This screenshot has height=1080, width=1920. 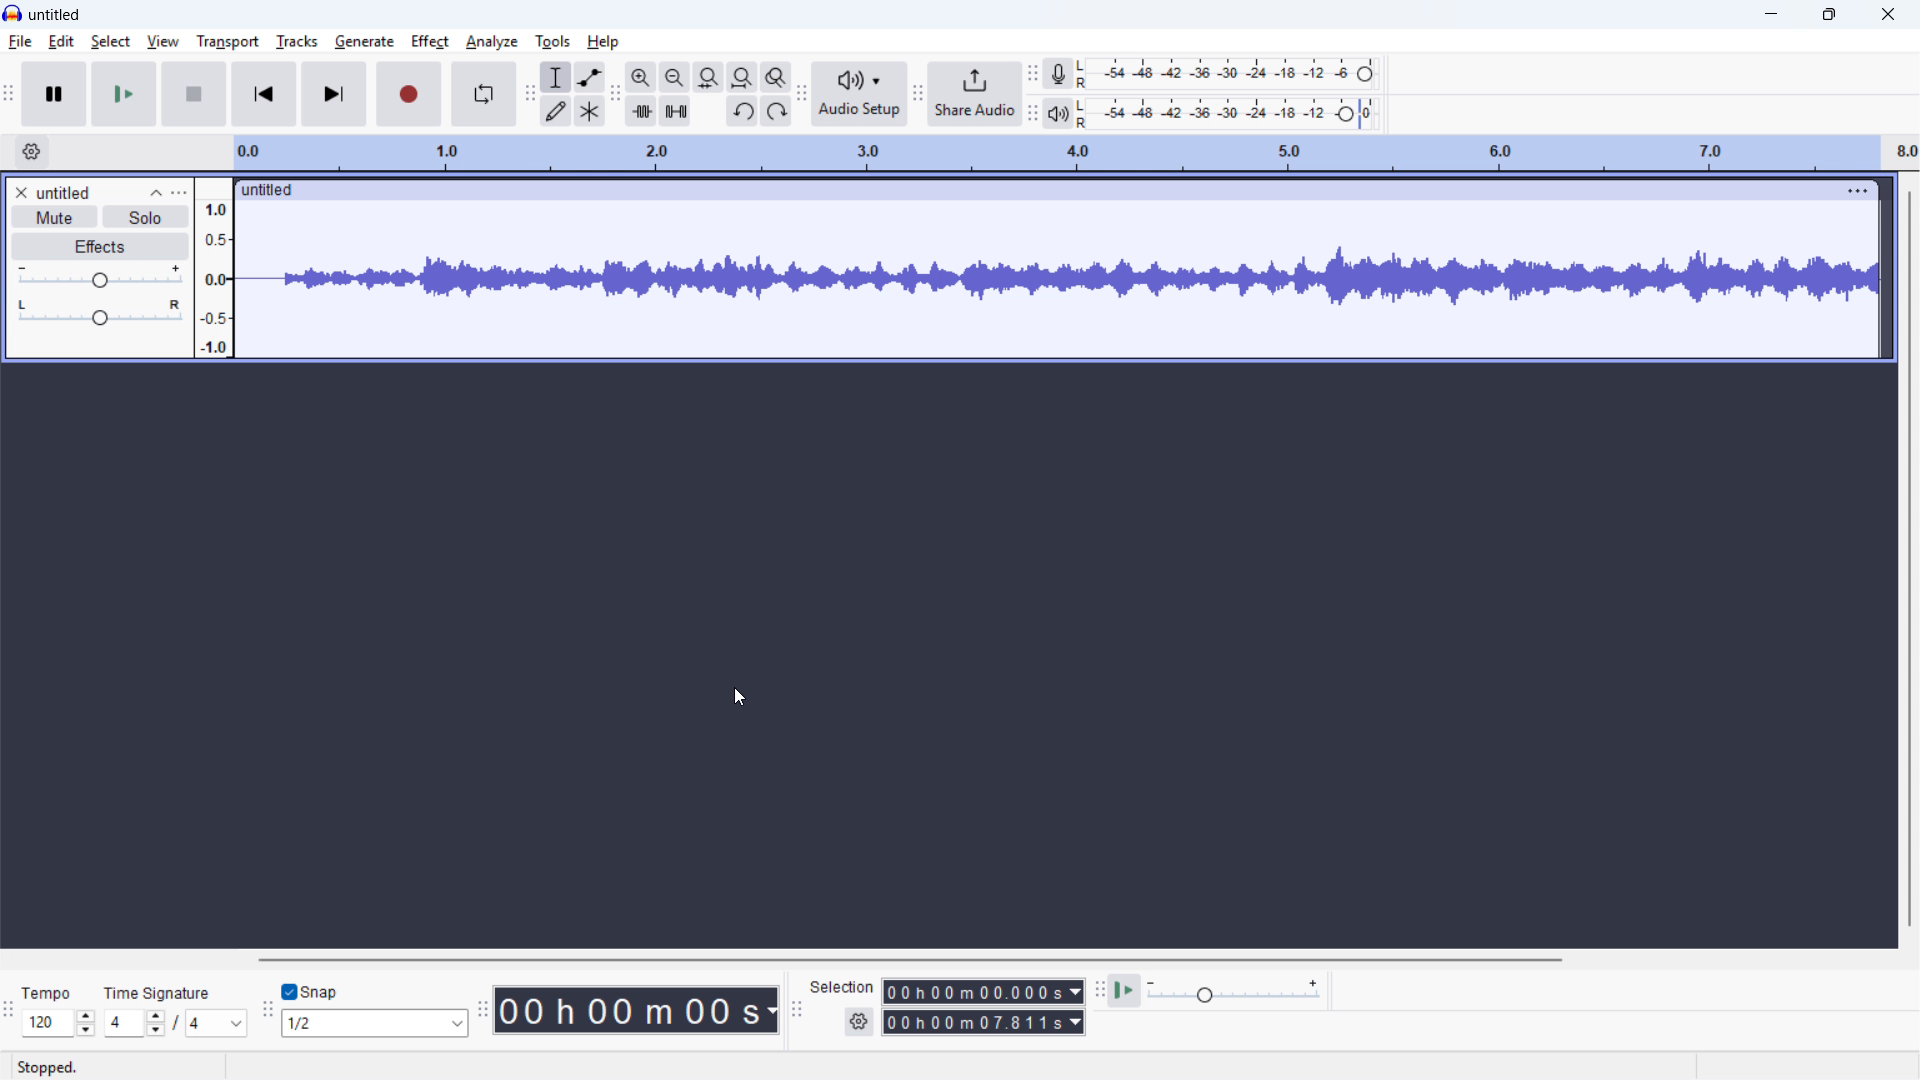 What do you see at coordinates (676, 112) in the screenshot?
I see `Silence audio selection ` at bounding box center [676, 112].